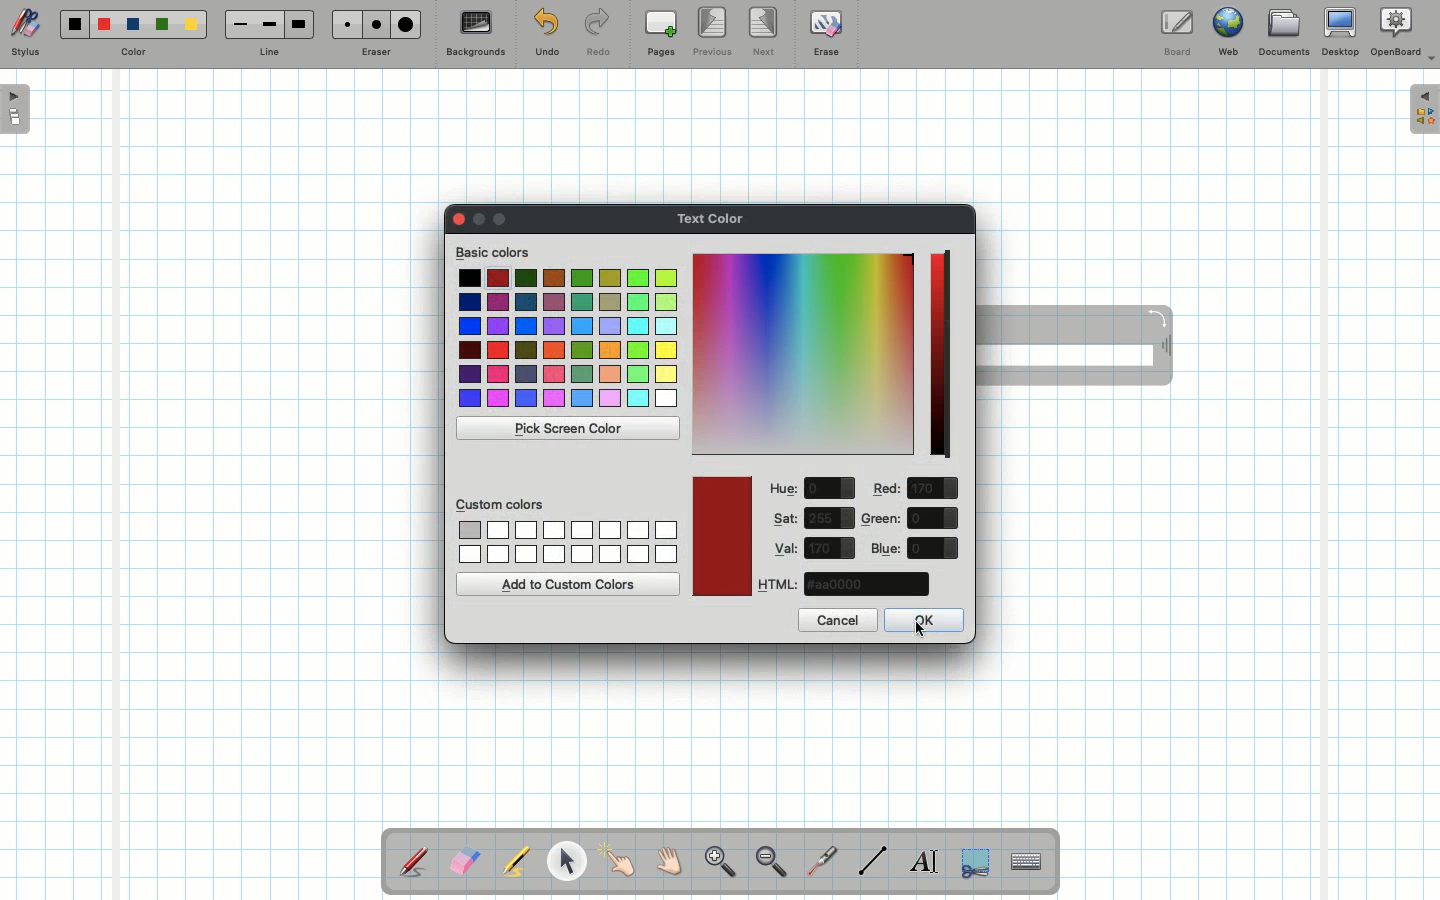  Describe the element at coordinates (873, 860) in the screenshot. I see `Line` at that location.